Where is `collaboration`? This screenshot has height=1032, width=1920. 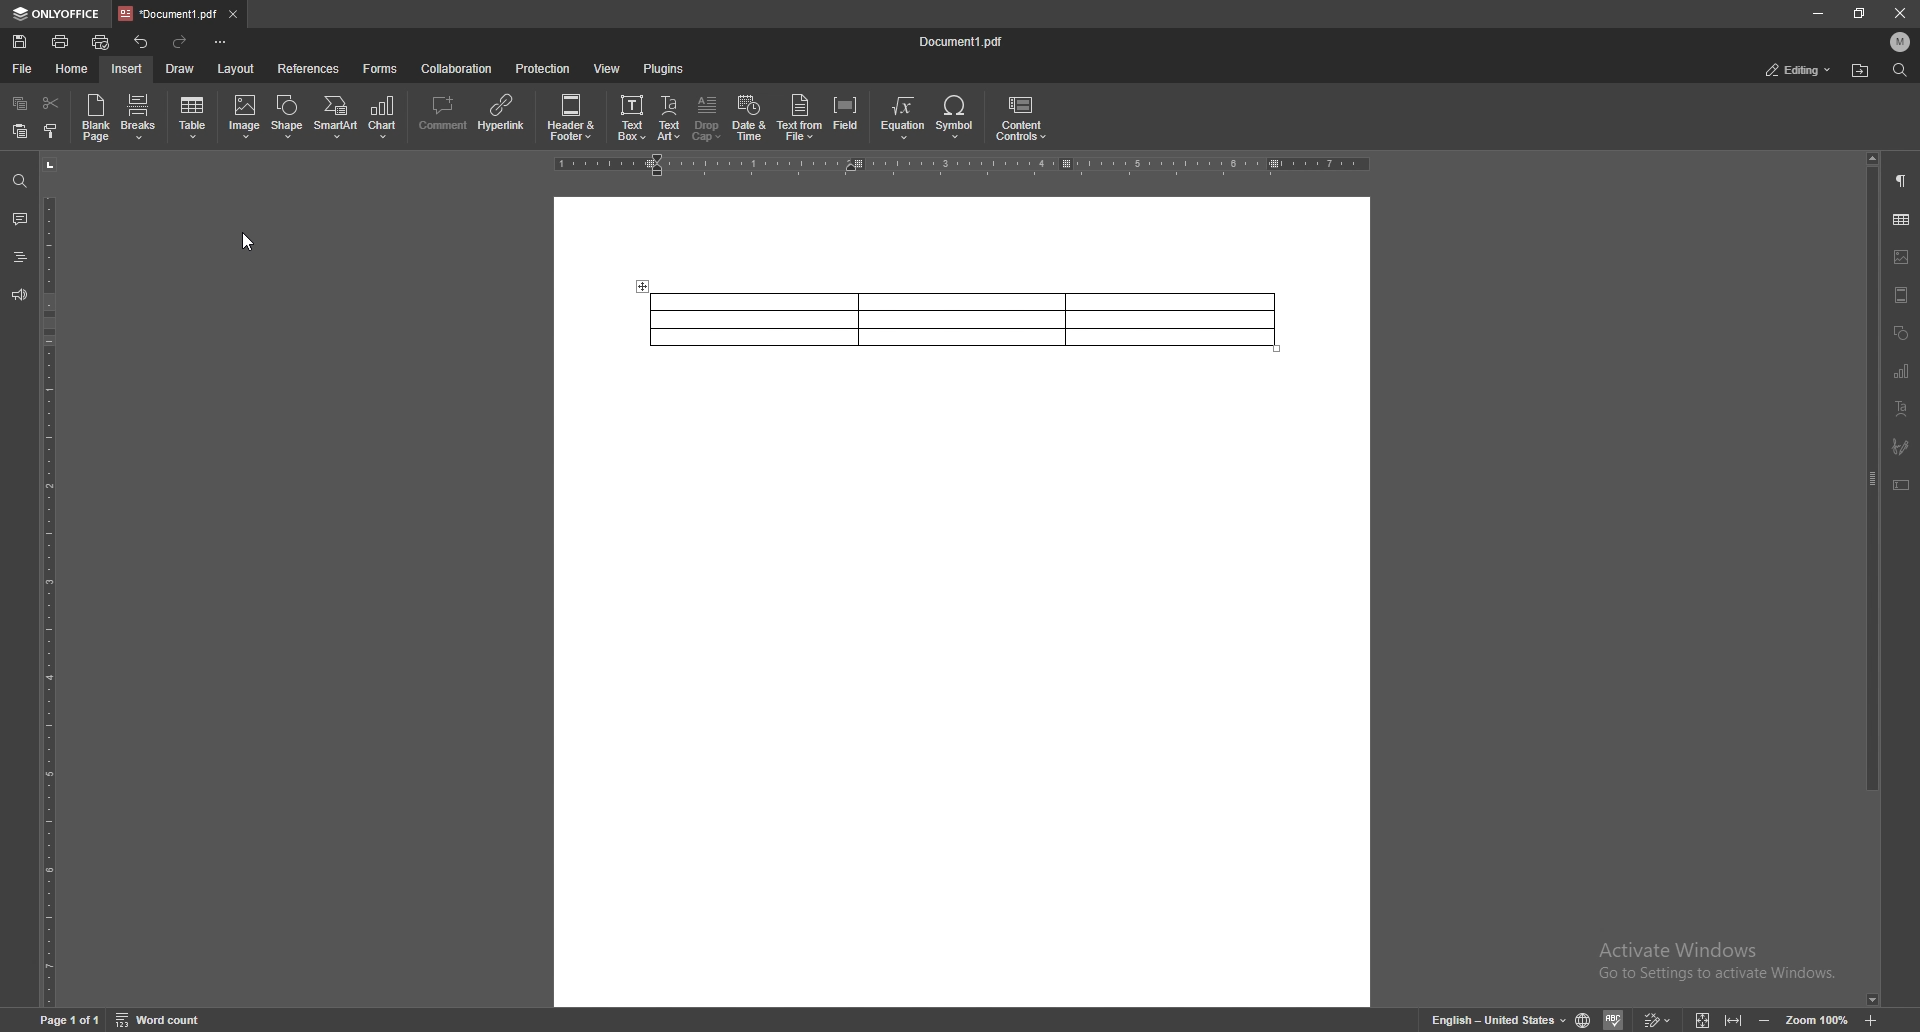 collaboration is located at coordinates (456, 67).